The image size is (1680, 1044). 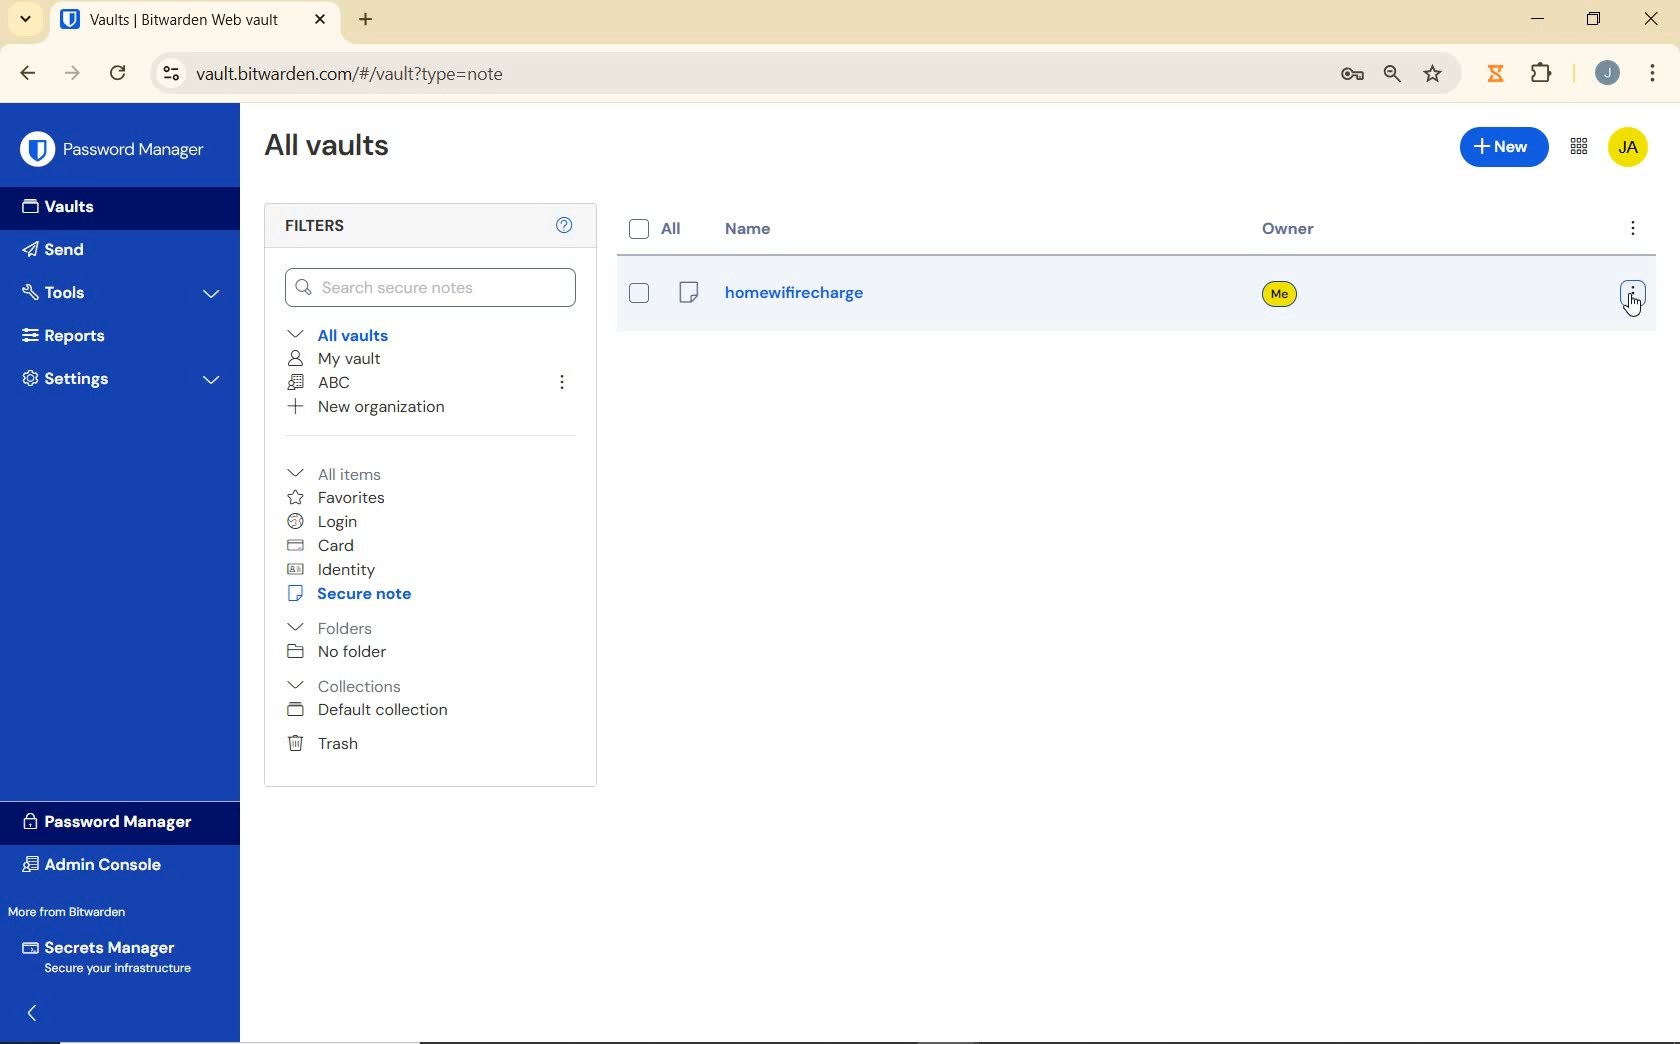 What do you see at coordinates (60, 248) in the screenshot?
I see `Send` at bounding box center [60, 248].